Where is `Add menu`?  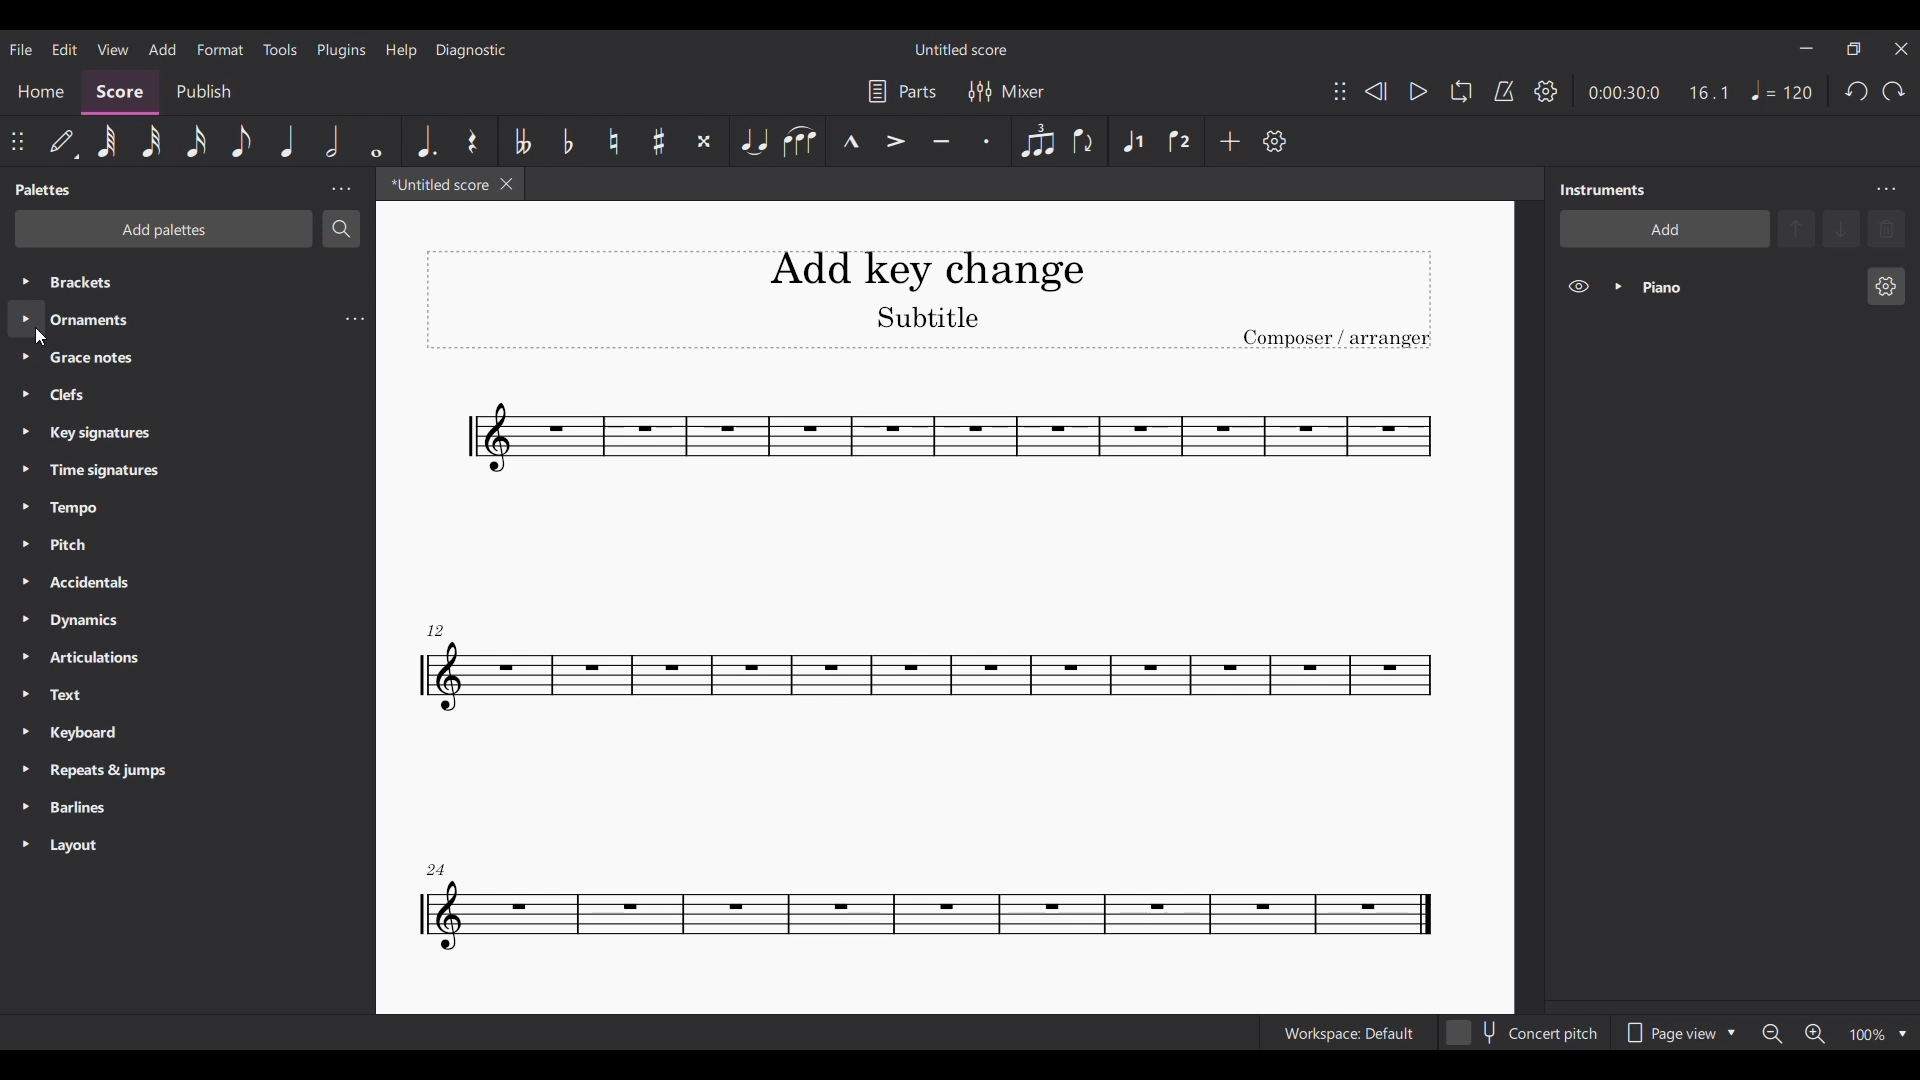
Add menu is located at coordinates (163, 48).